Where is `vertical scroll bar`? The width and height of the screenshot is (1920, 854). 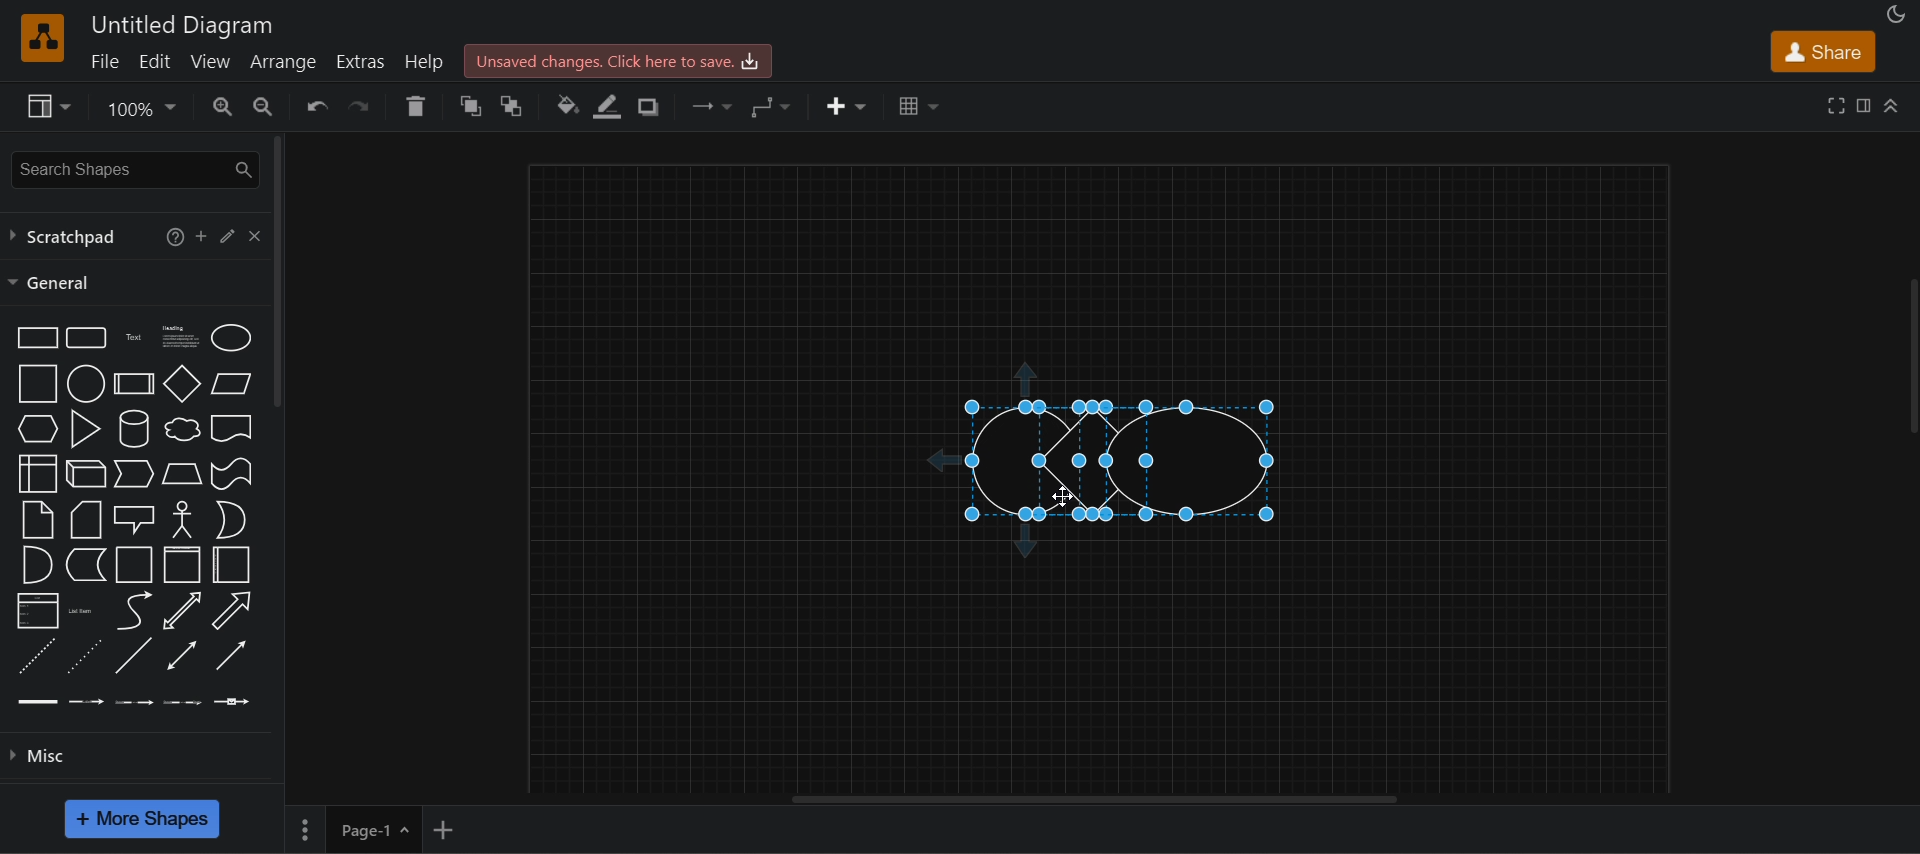
vertical scroll bar is located at coordinates (279, 272).